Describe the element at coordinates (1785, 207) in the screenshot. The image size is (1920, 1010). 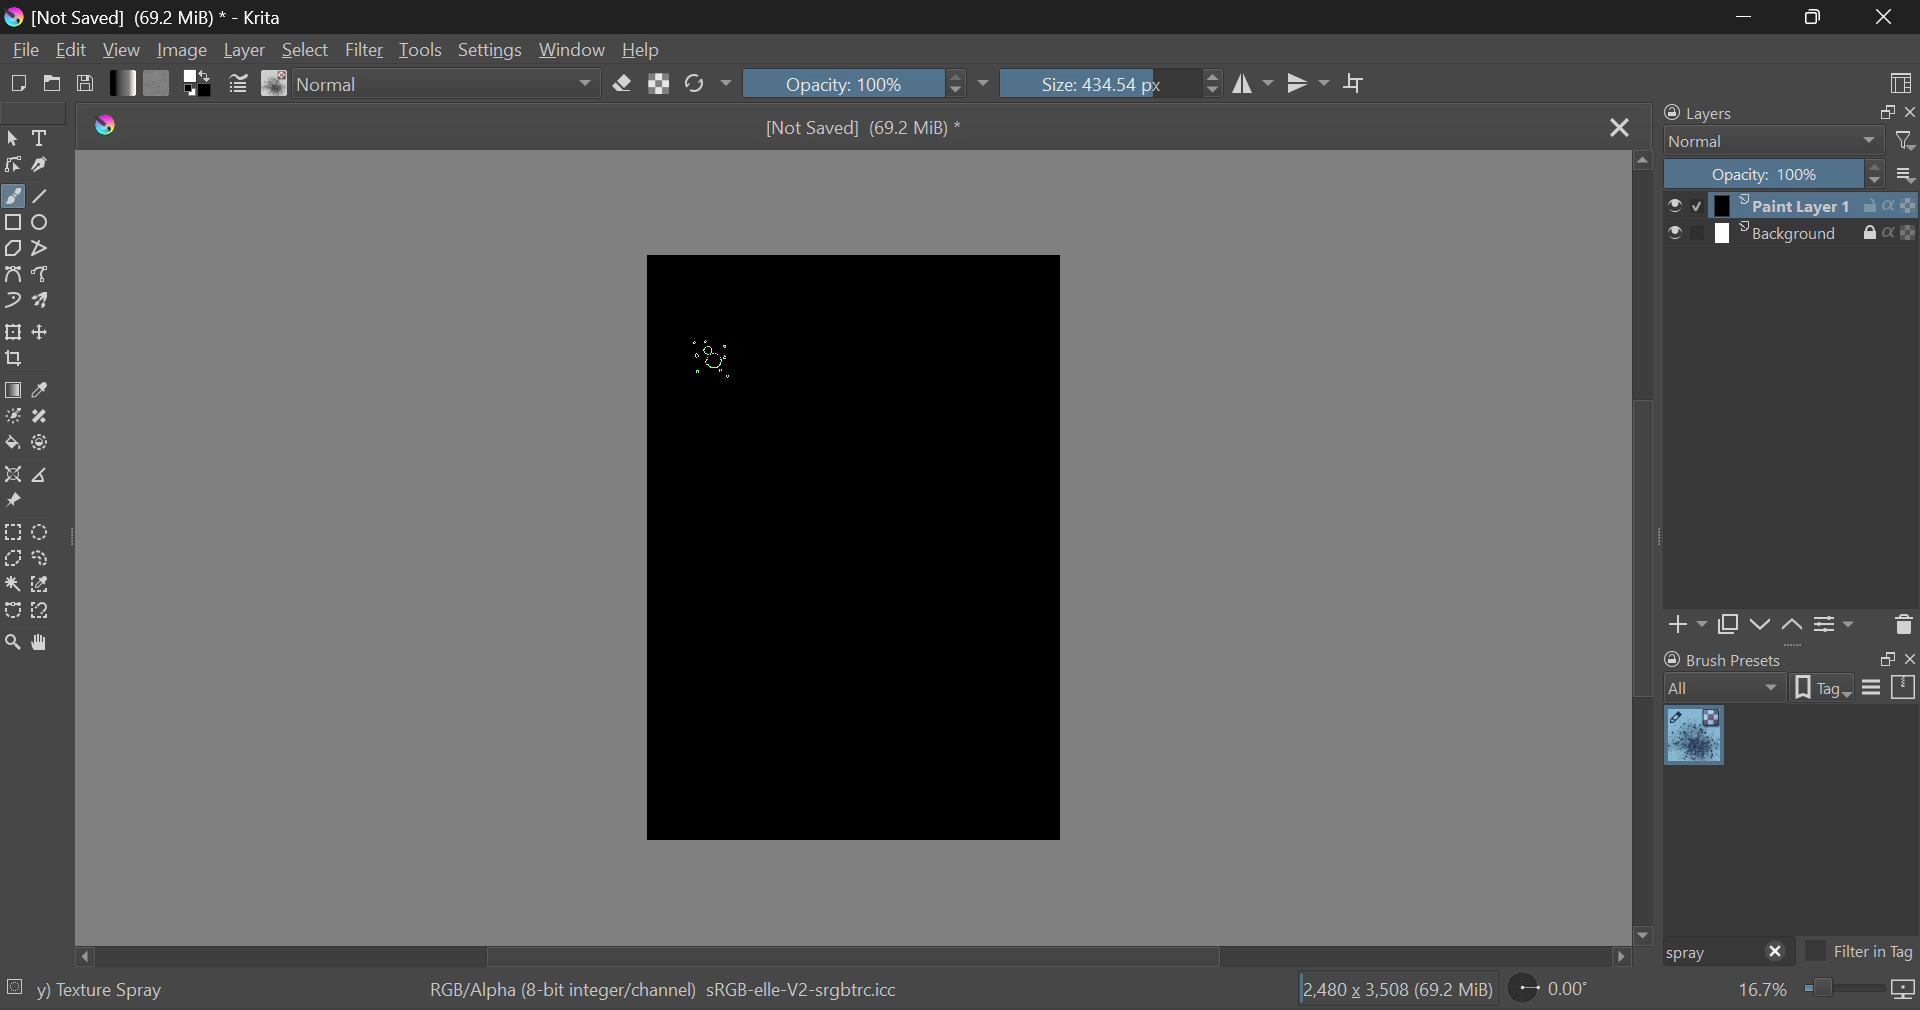
I see `layer 1` at that location.